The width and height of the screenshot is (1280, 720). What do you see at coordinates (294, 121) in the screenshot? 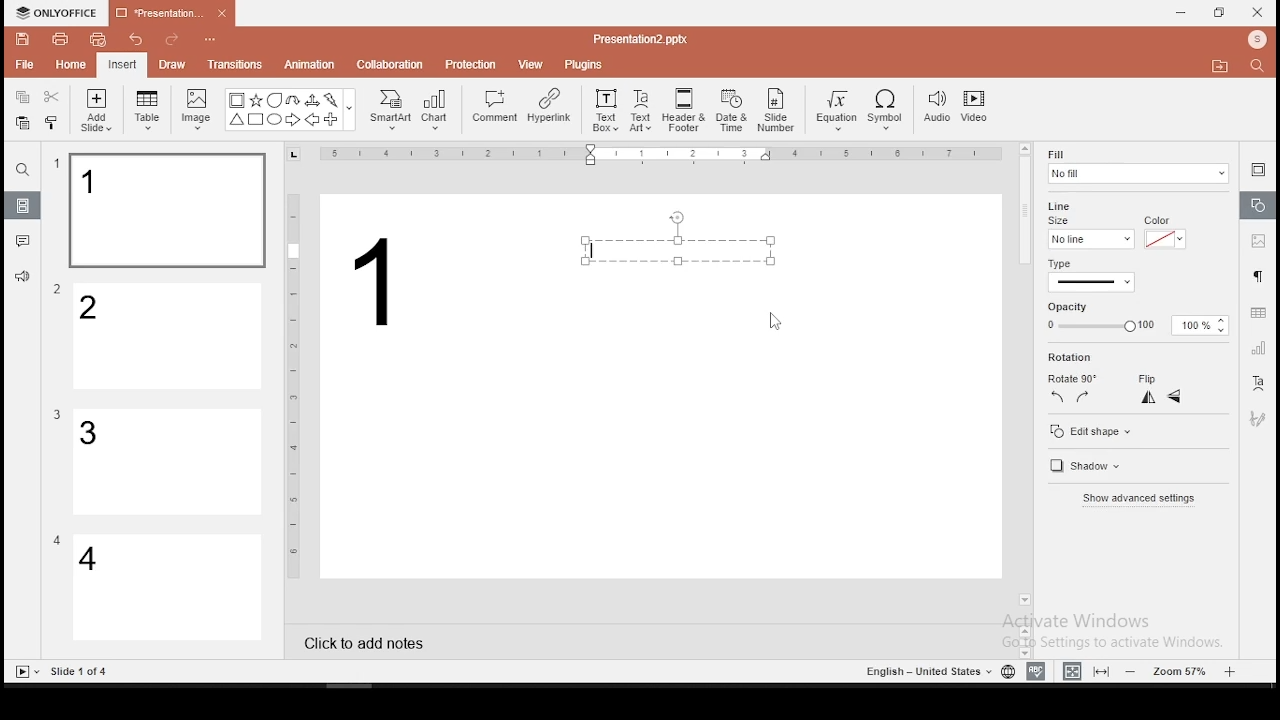
I see `Arrow Right` at bounding box center [294, 121].